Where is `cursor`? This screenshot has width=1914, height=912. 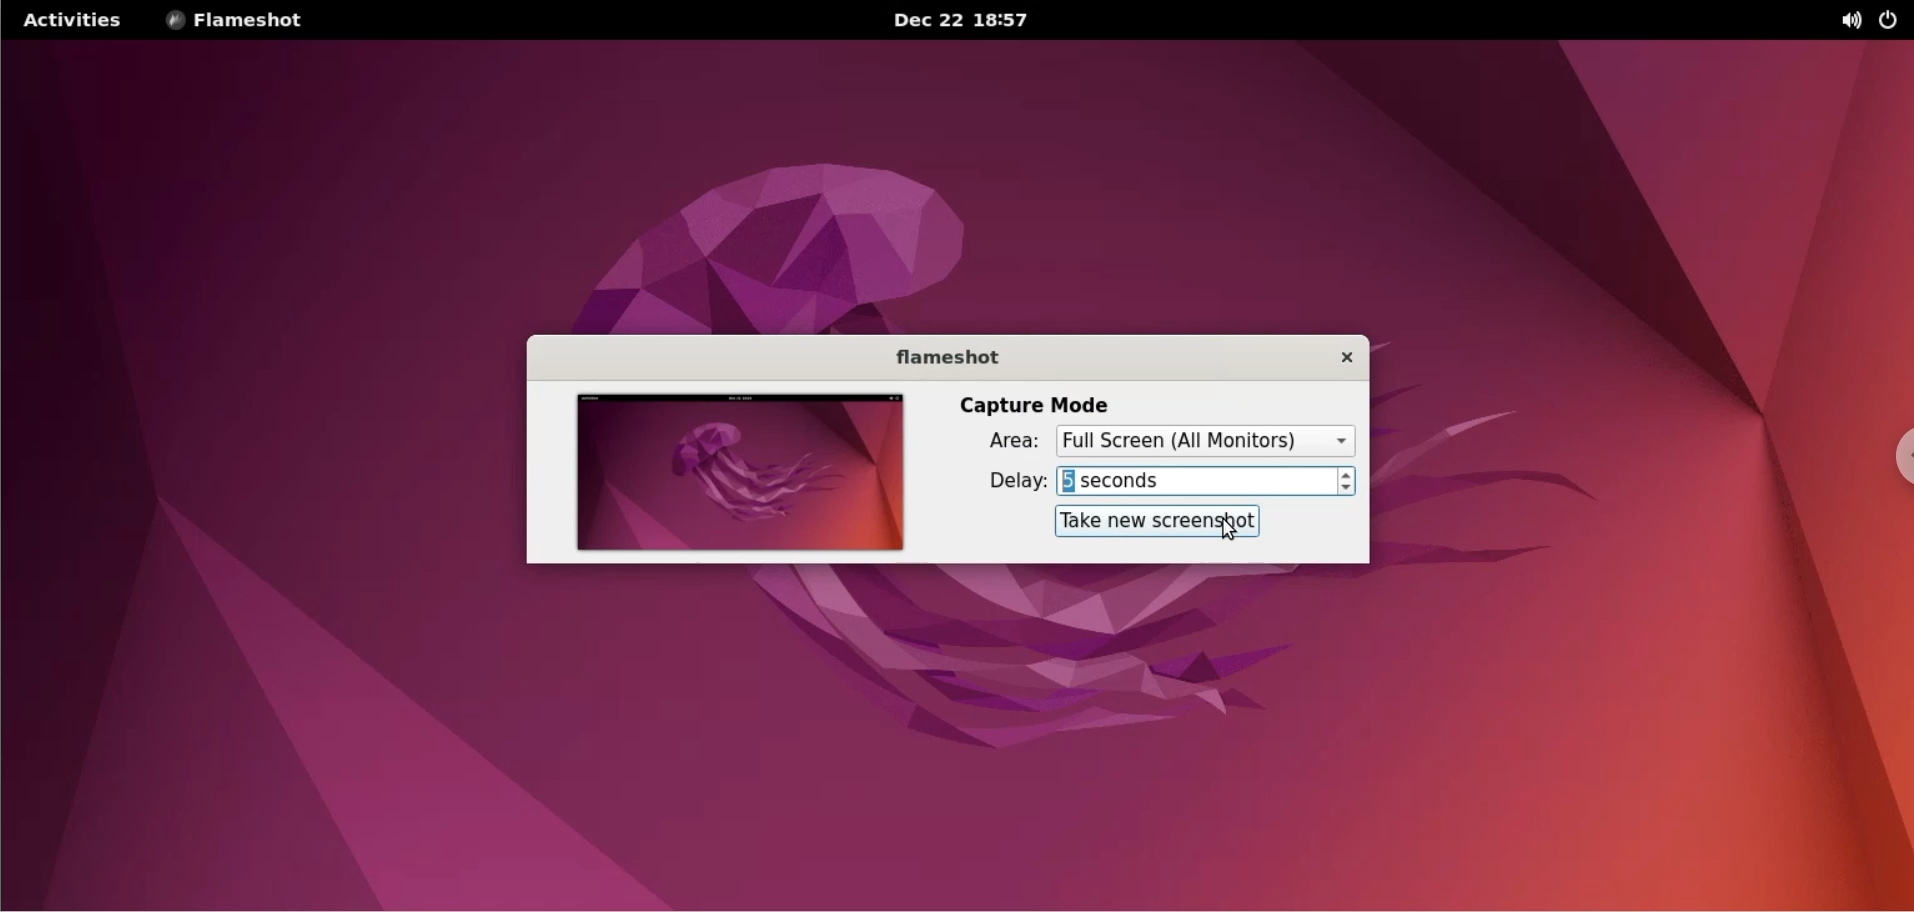
cursor is located at coordinates (1240, 531).